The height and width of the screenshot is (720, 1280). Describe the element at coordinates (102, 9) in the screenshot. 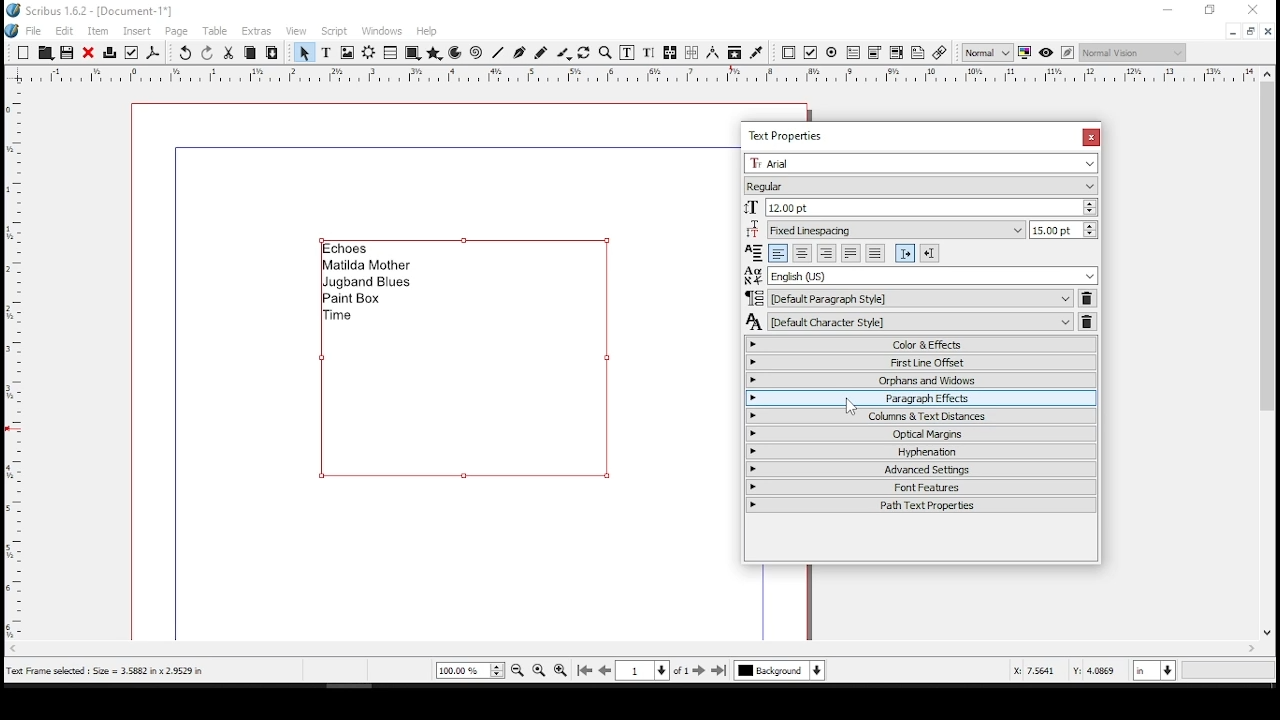

I see `scribus 1.6.2 - [document-1*]` at that location.